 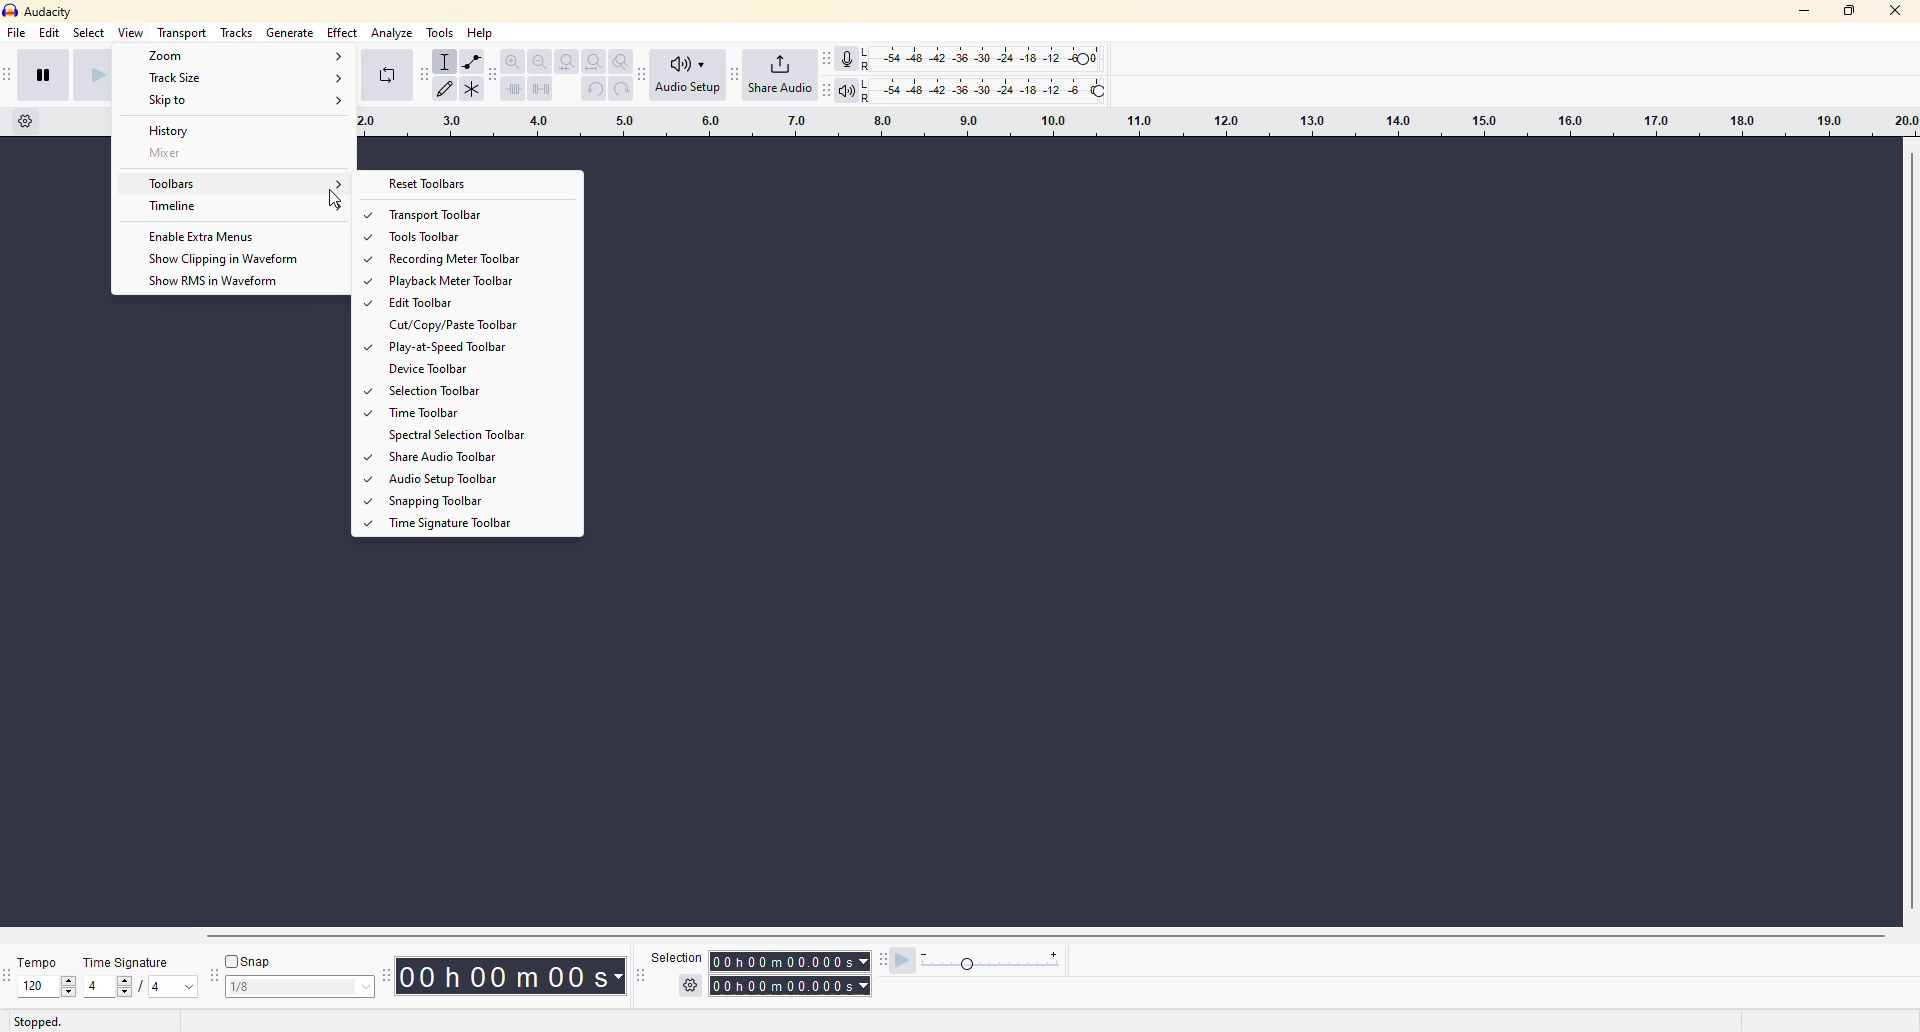 What do you see at coordinates (620, 89) in the screenshot?
I see `redo` at bounding box center [620, 89].